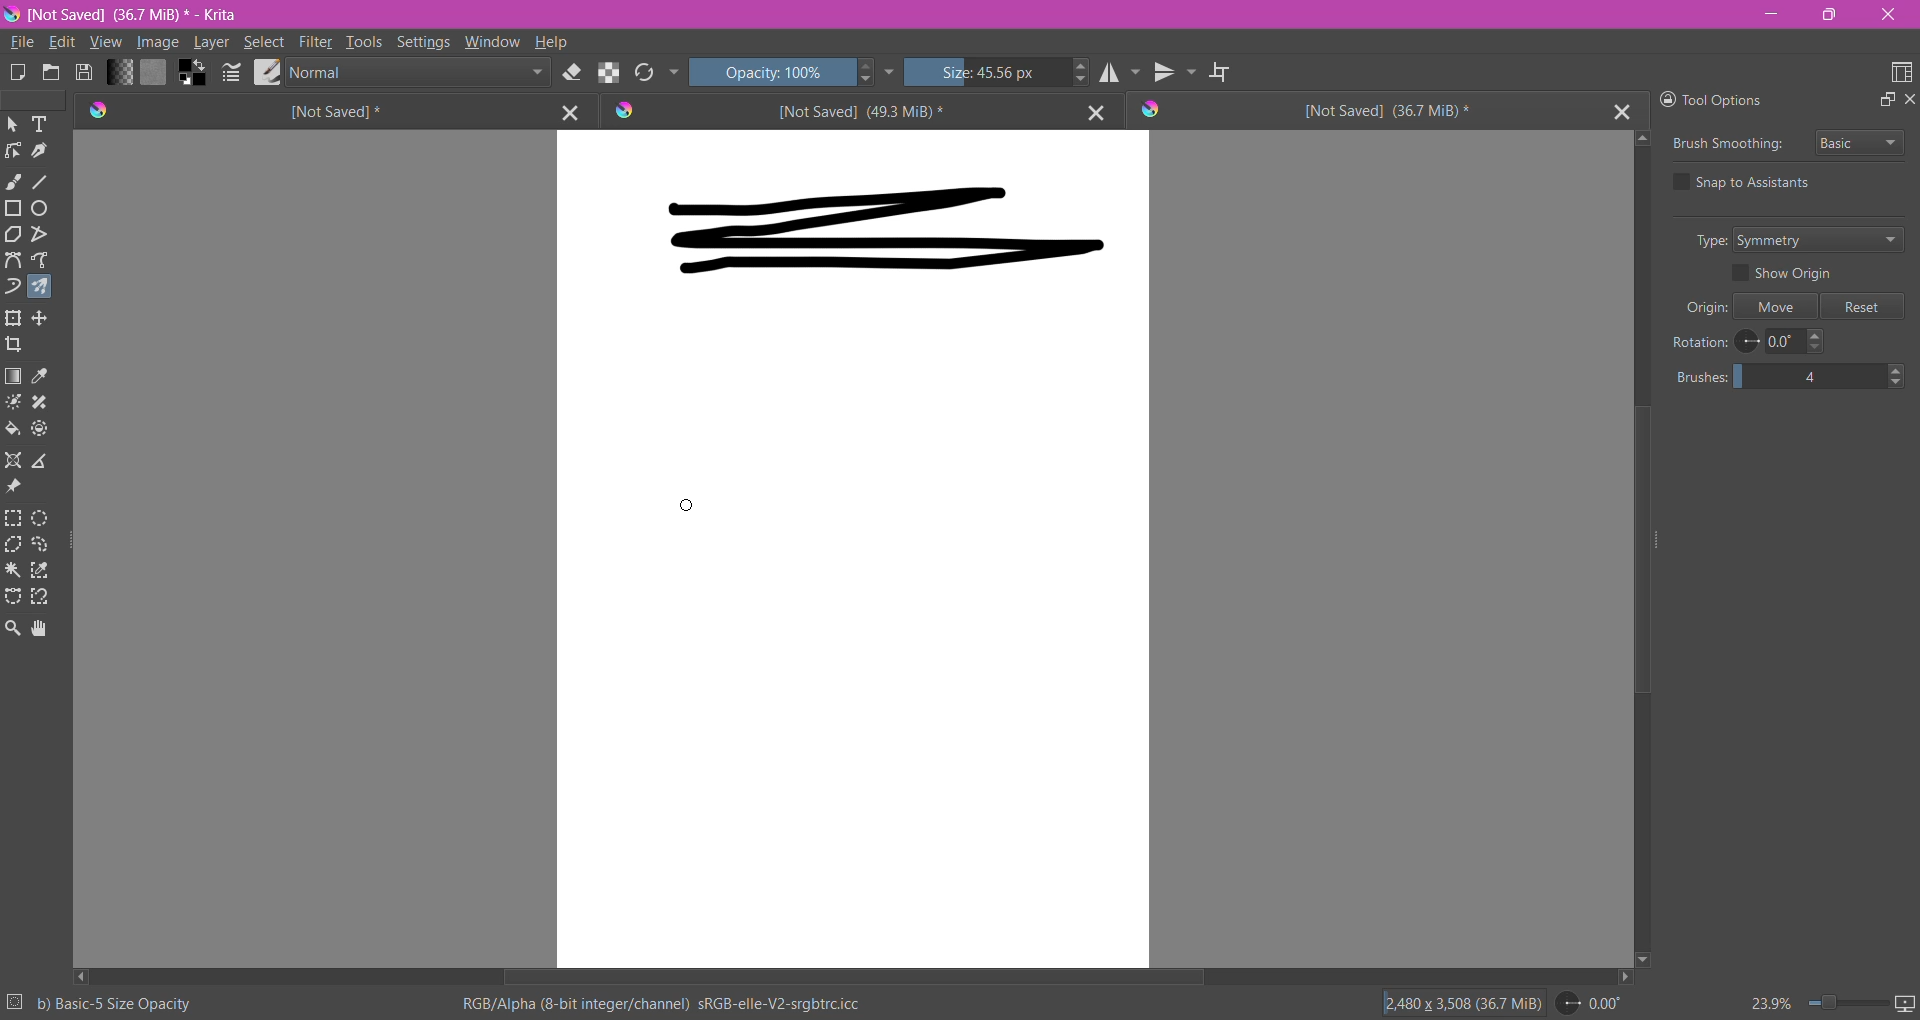 This screenshot has width=1920, height=1020. Describe the element at coordinates (40, 597) in the screenshot. I see `Magnetic Curve Selection Tool` at that location.